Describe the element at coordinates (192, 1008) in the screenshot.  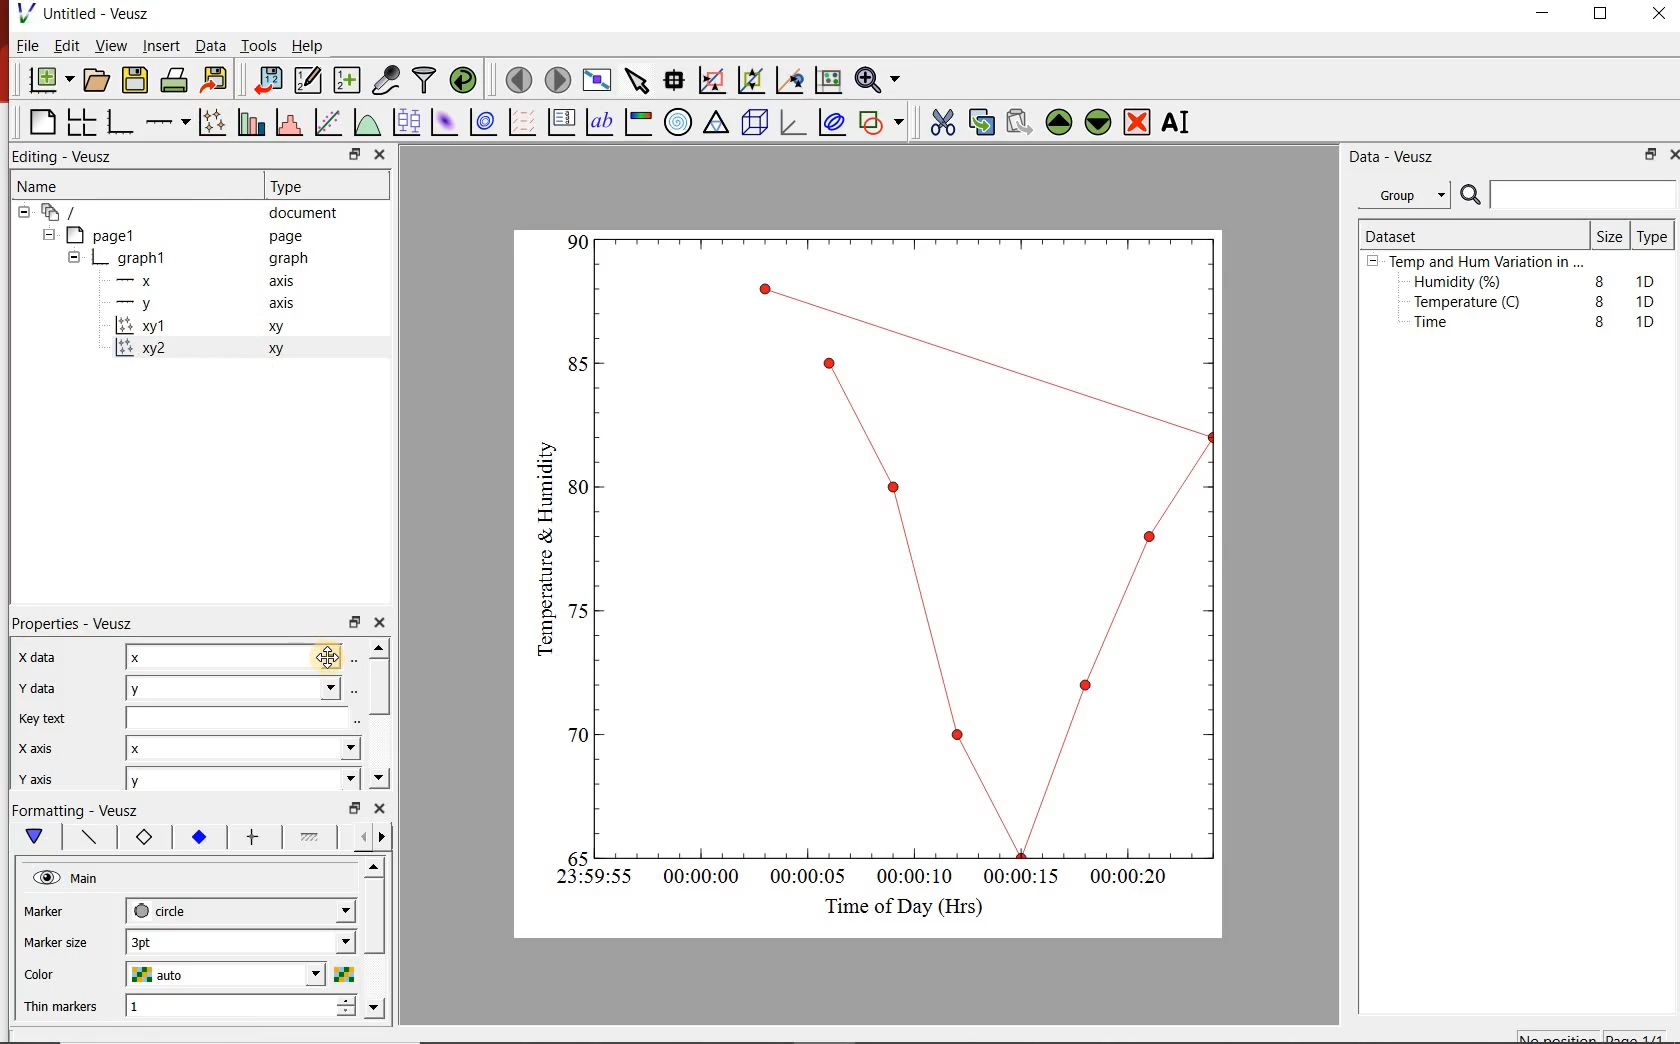
I see `1` at that location.